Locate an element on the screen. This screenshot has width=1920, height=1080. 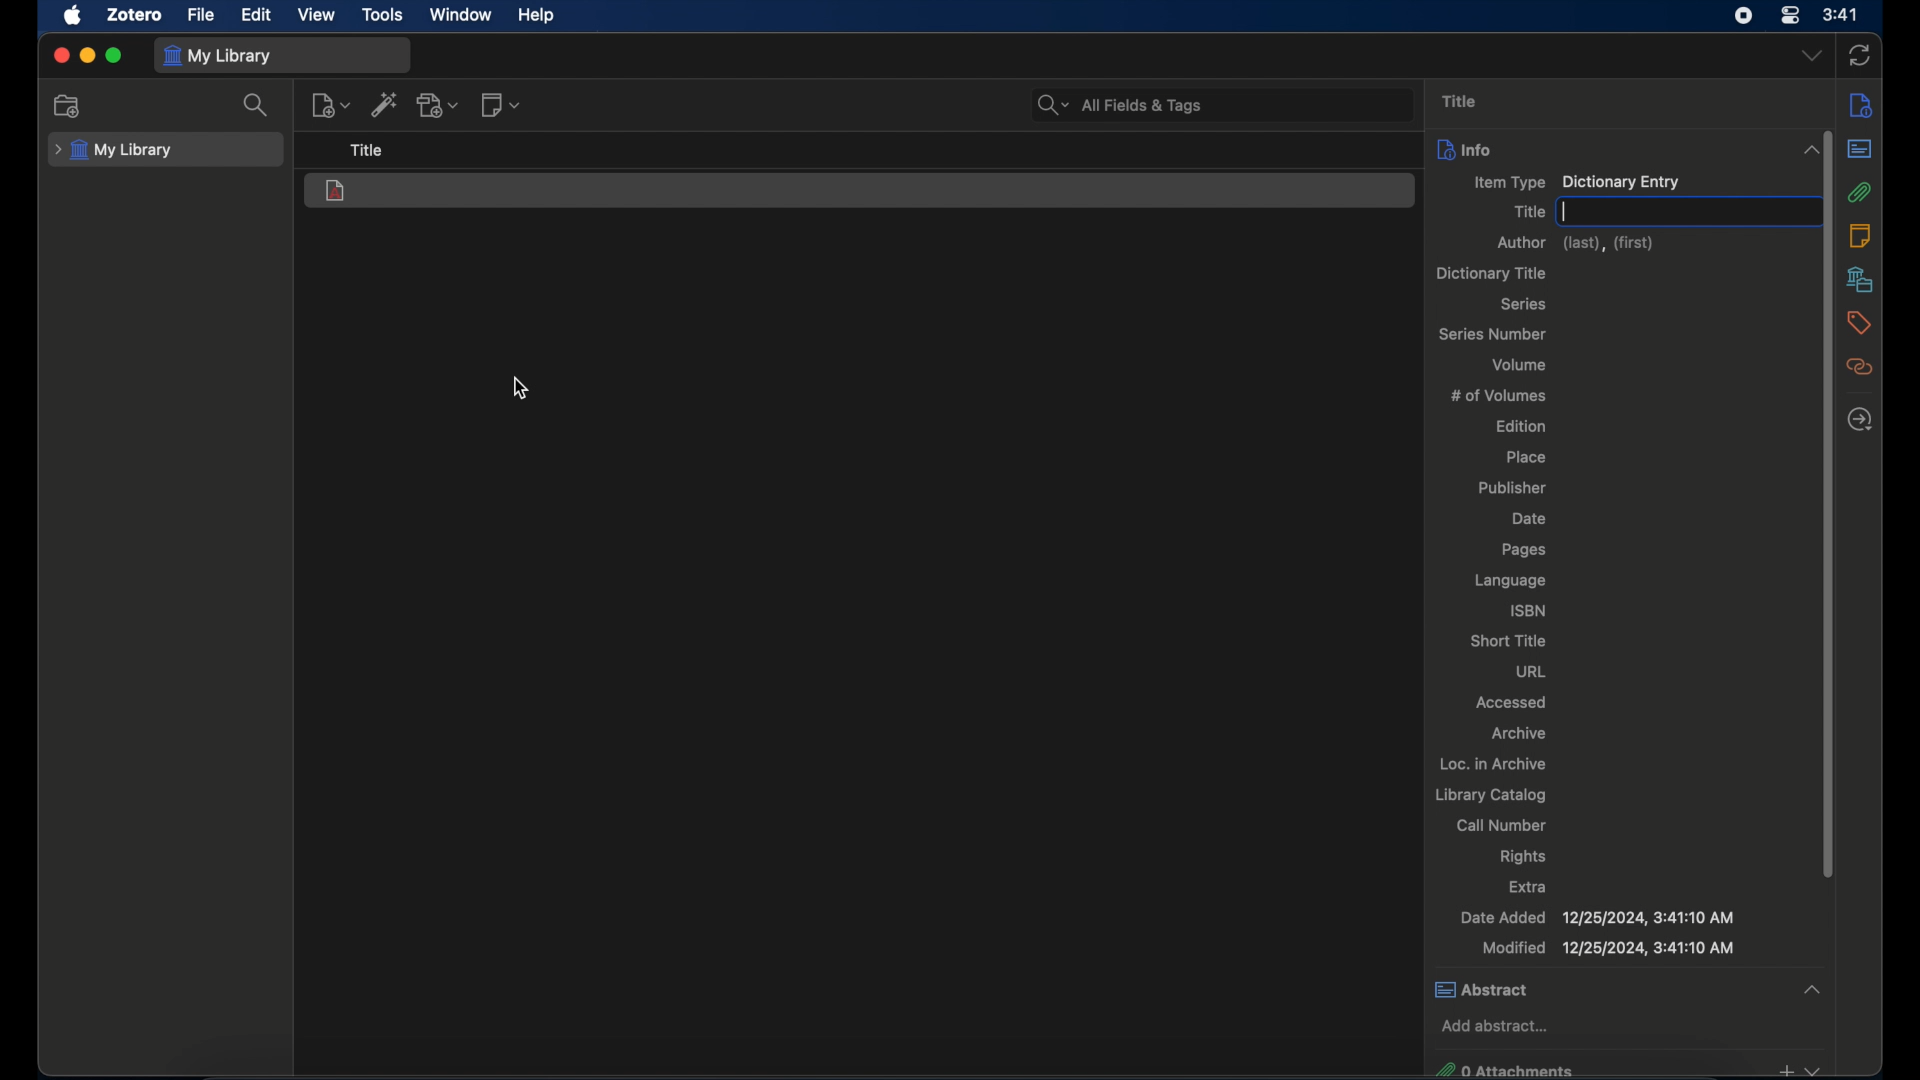
modified is located at coordinates (1608, 948).